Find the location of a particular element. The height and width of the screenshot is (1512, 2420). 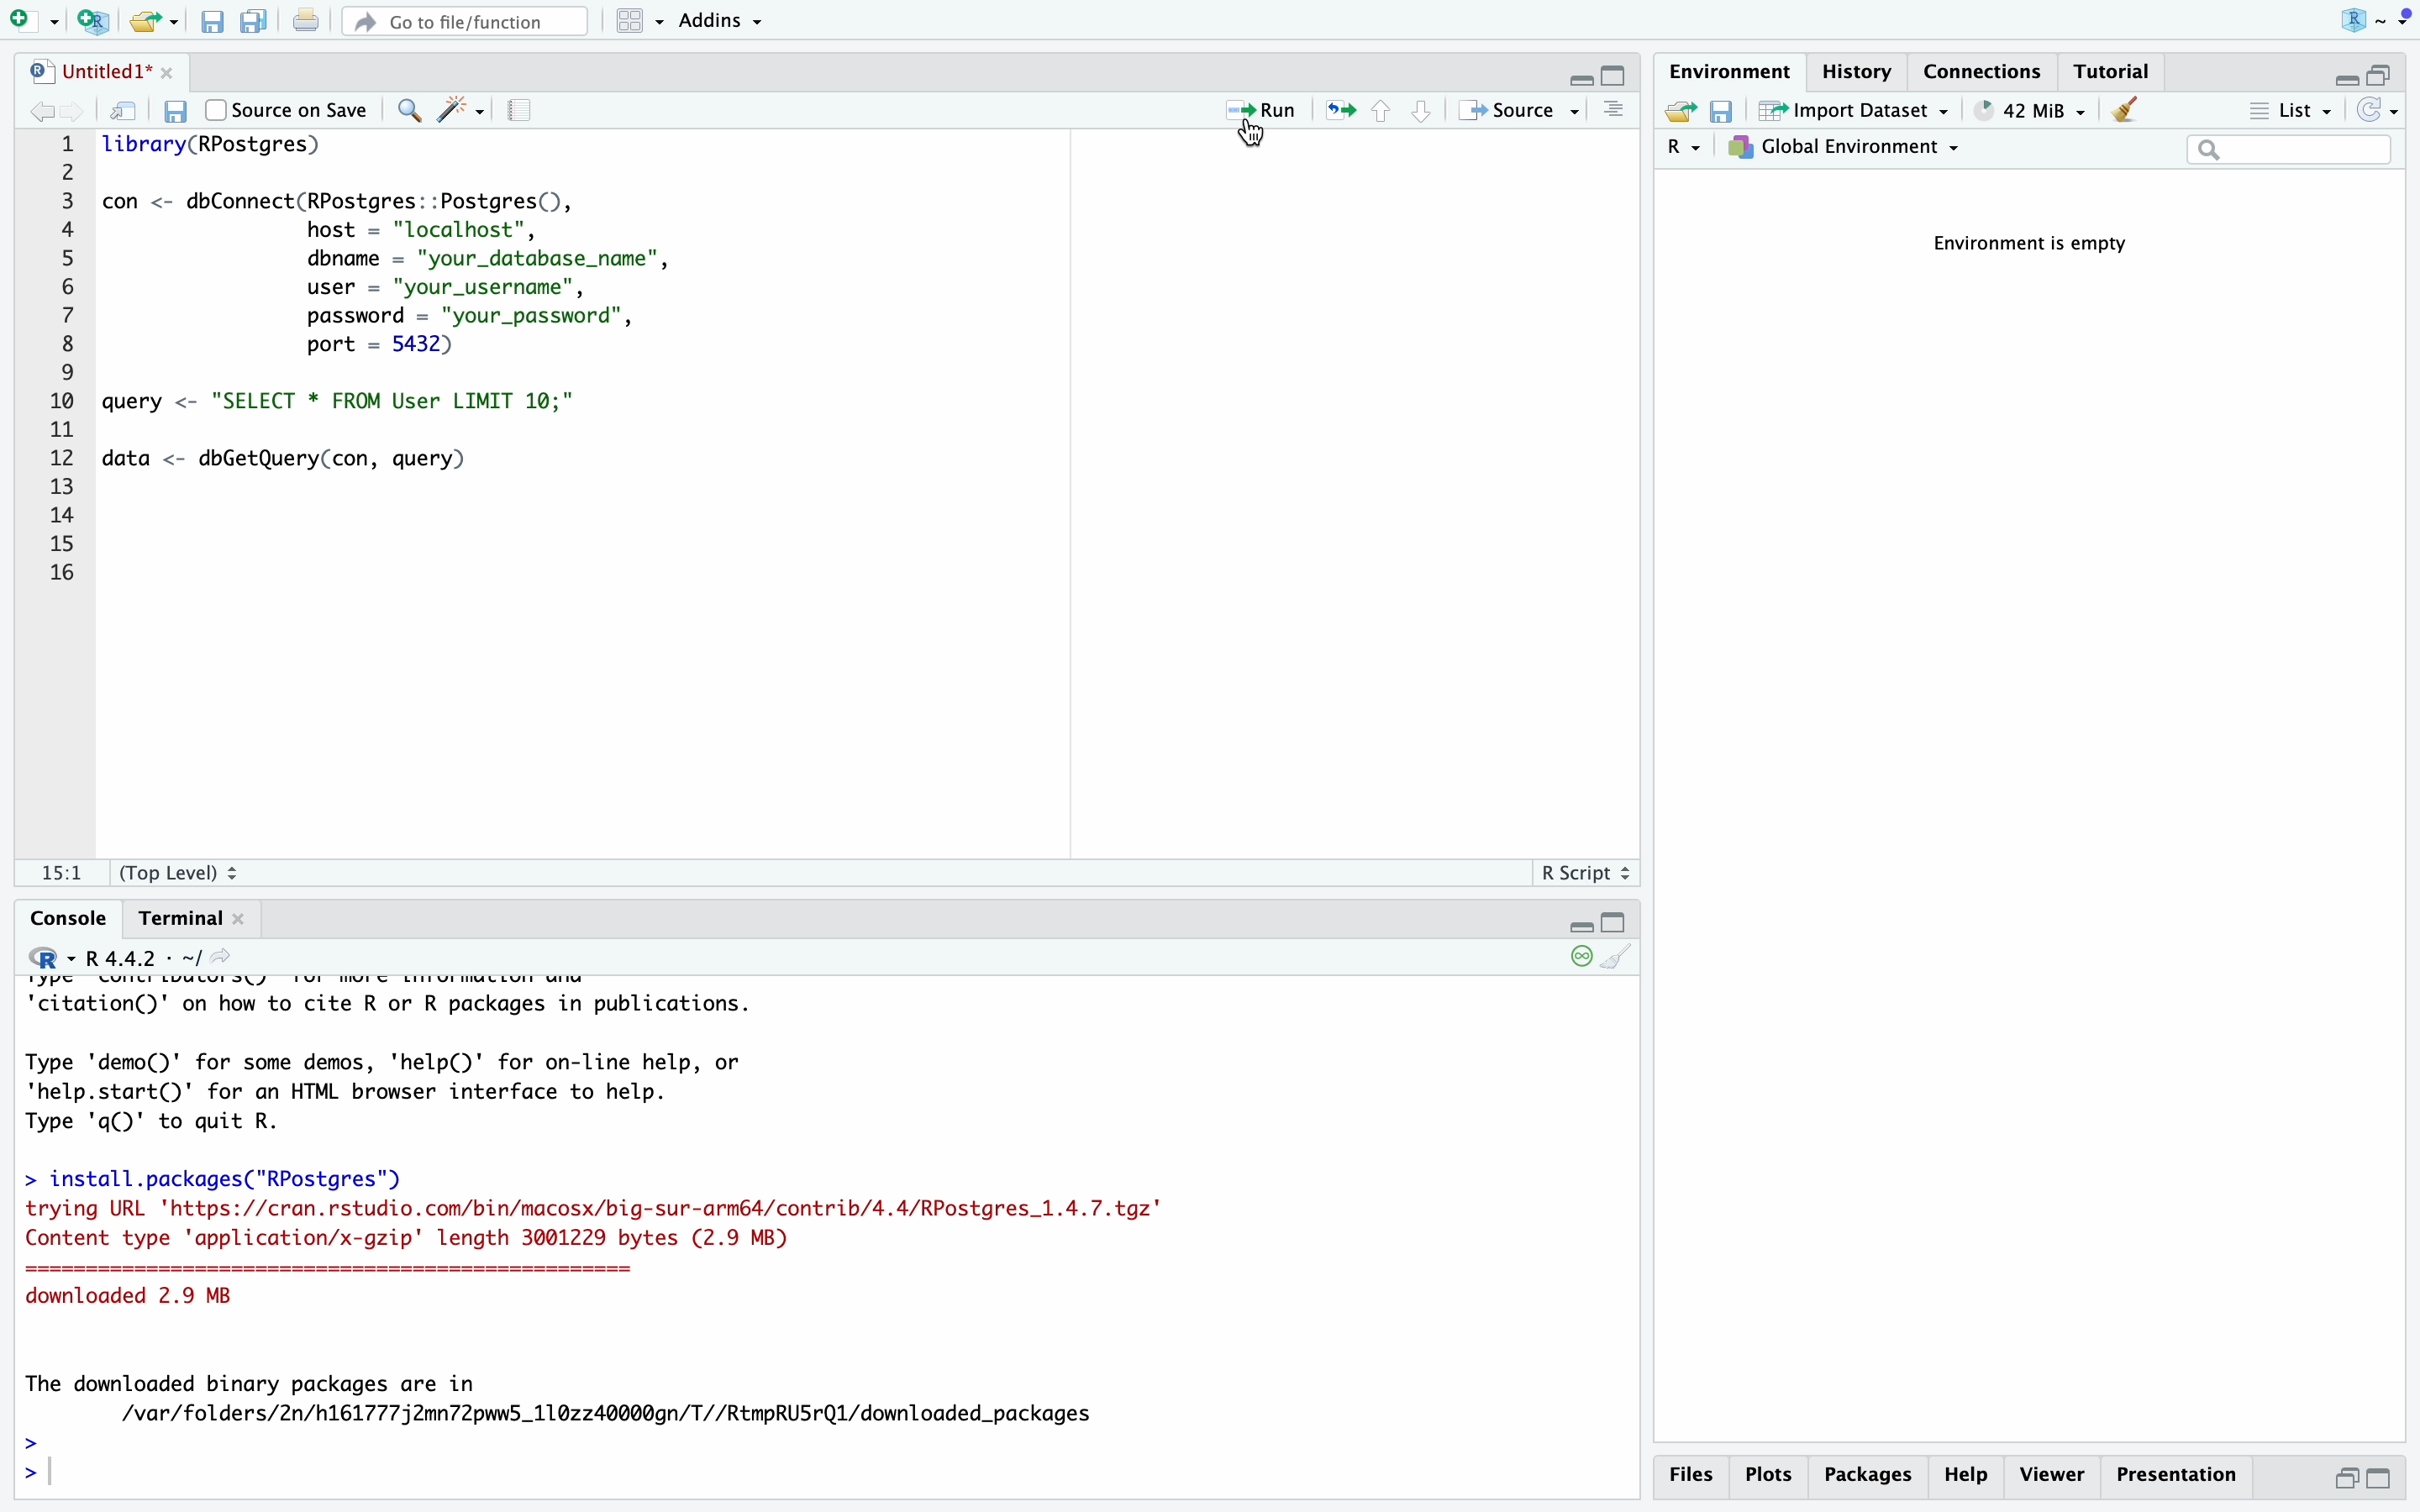

console is located at coordinates (1614, 112).